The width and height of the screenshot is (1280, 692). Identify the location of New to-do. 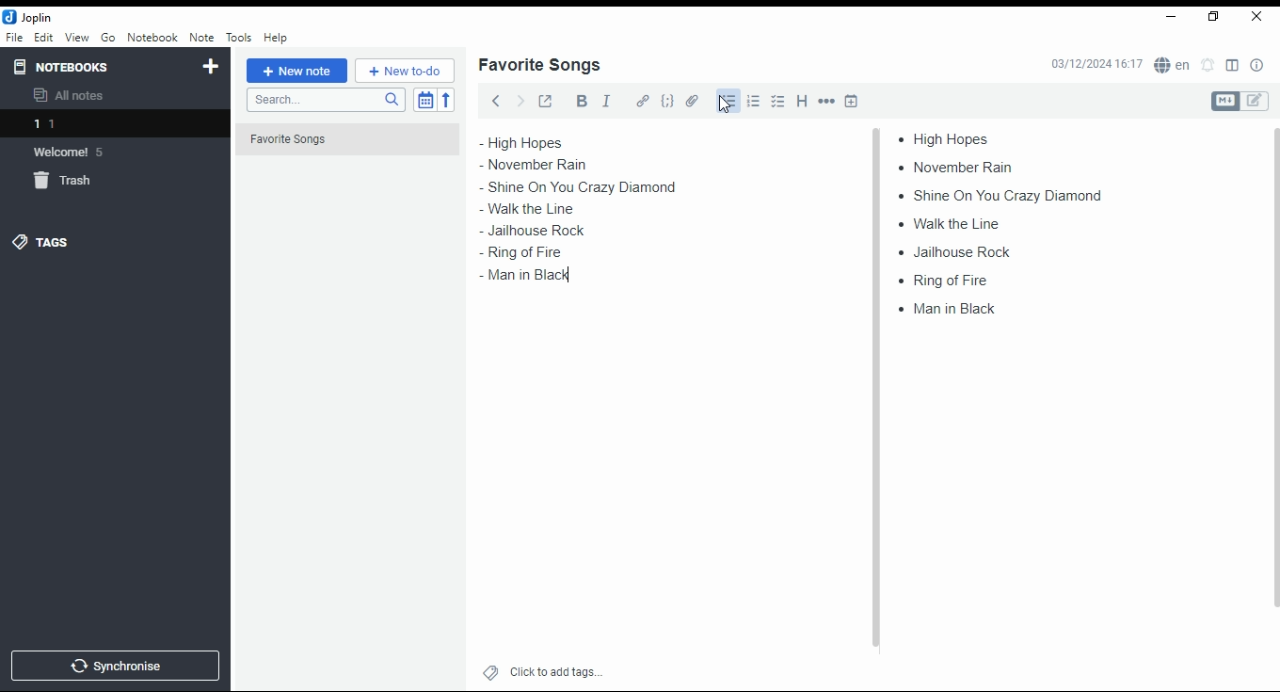
(405, 71).